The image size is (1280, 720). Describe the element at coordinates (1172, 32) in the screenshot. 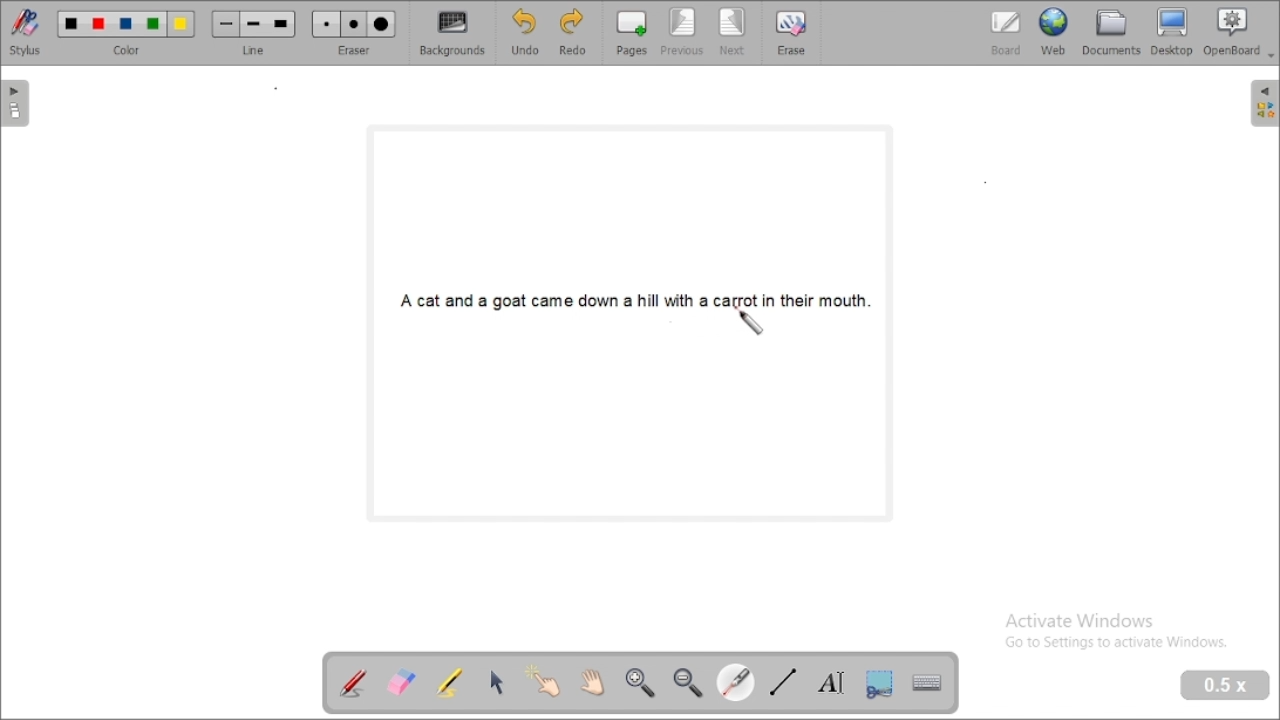

I see `desktop` at that location.